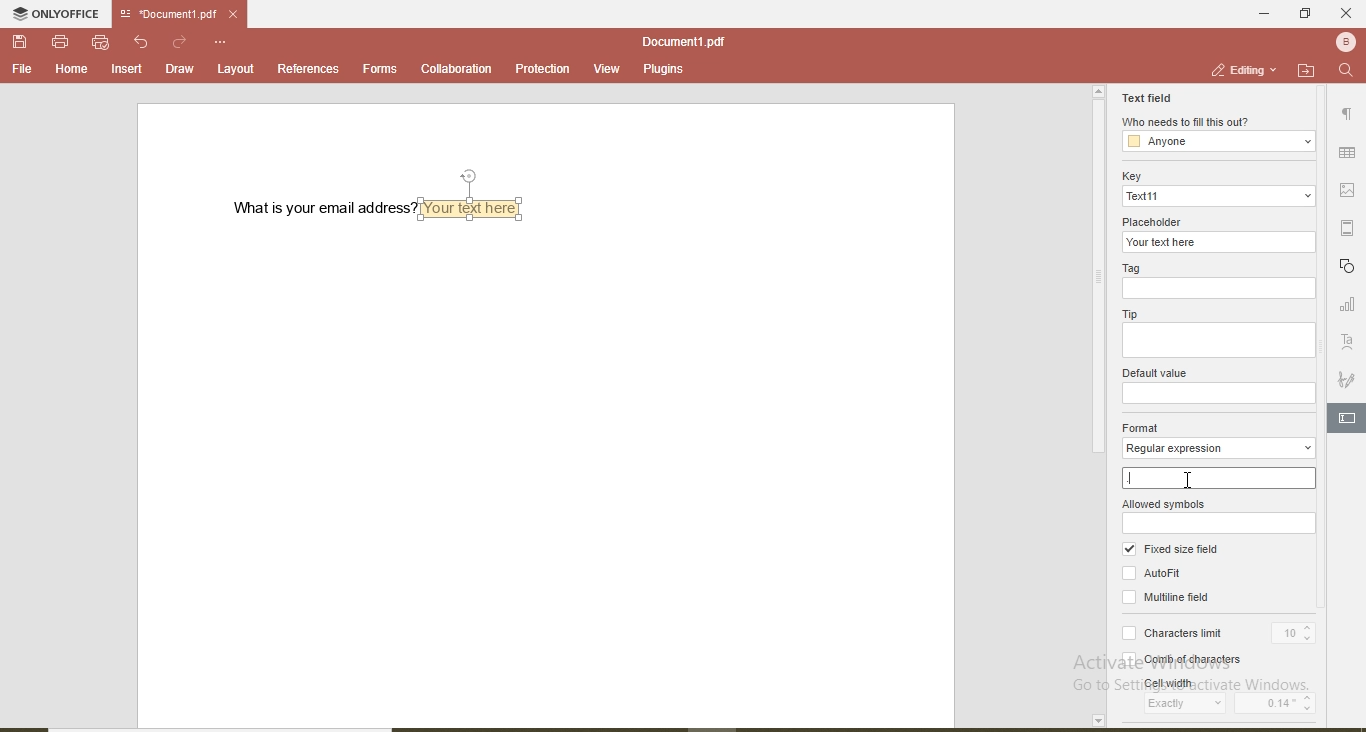  I want to click on collaboration, so click(455, 69).